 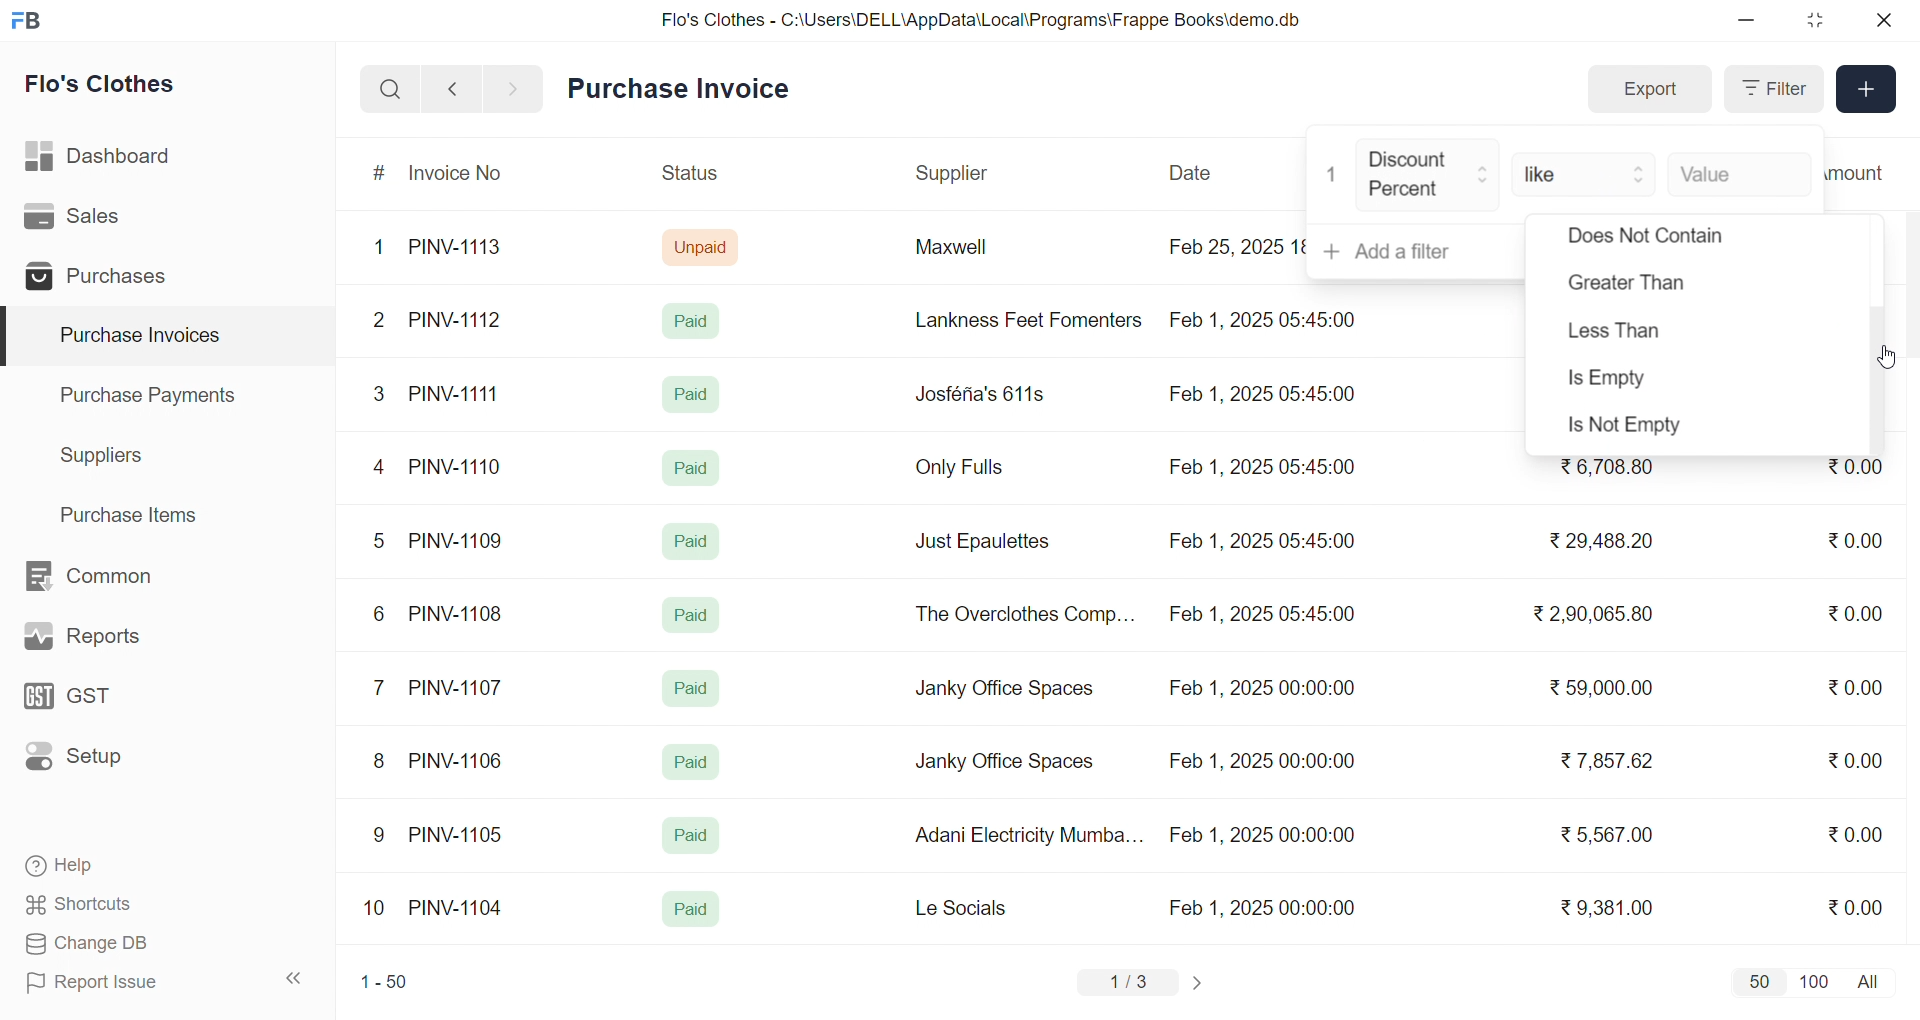 What do you see at coordinates (1814, 20) in the screenshot?
I see `resize` at bounding box center [1814, 20].